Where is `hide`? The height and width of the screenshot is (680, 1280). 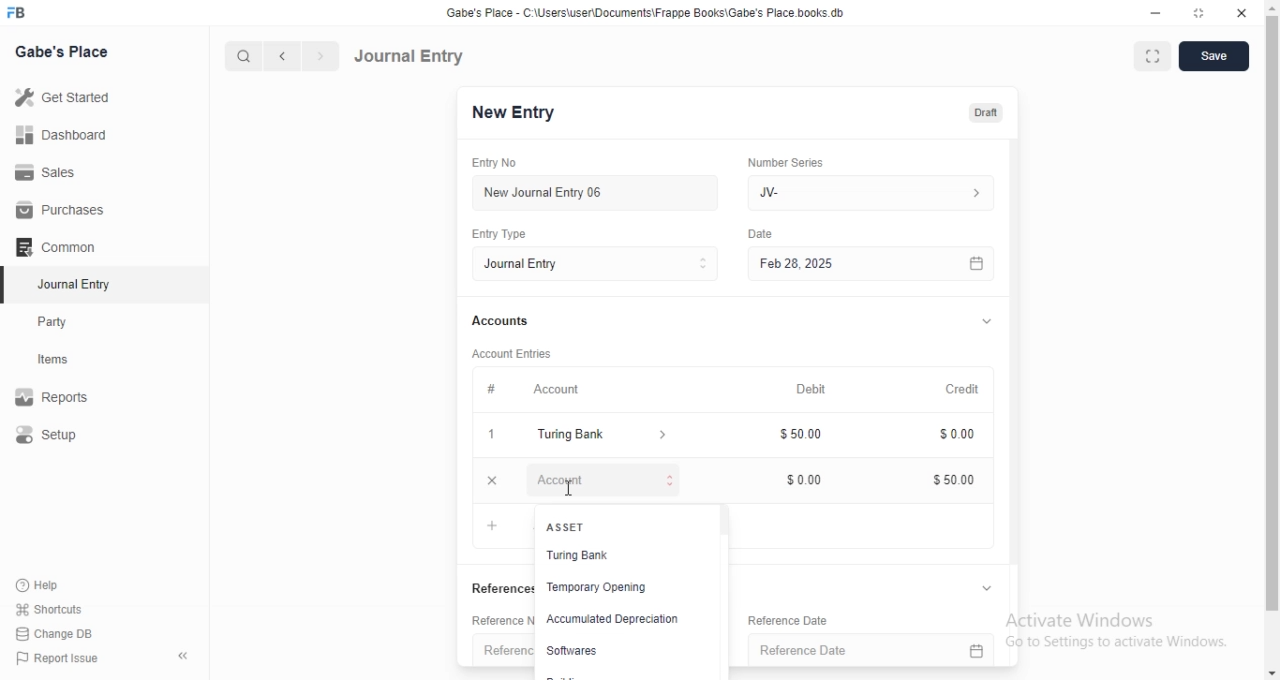 hide is located at coordinates (179, 657).